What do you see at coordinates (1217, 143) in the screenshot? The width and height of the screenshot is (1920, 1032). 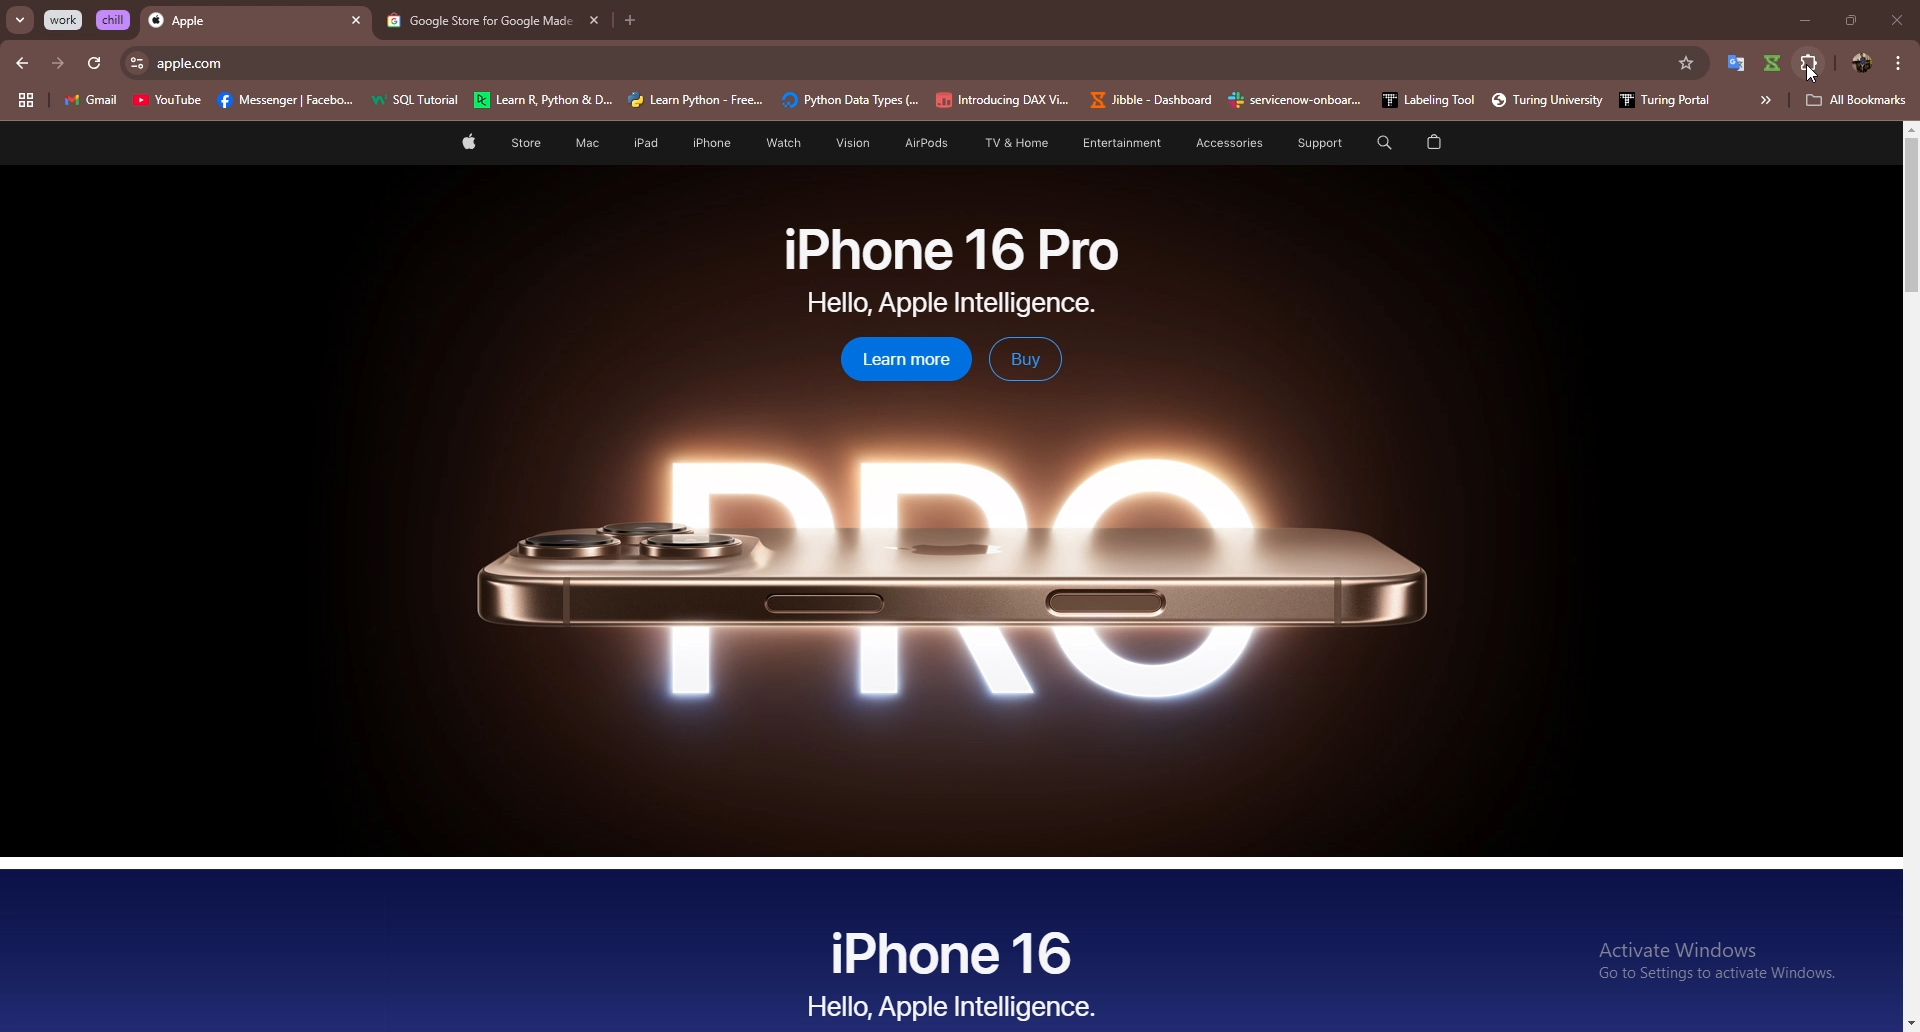 I see `Accessories` at bounding box center [1217, 143].